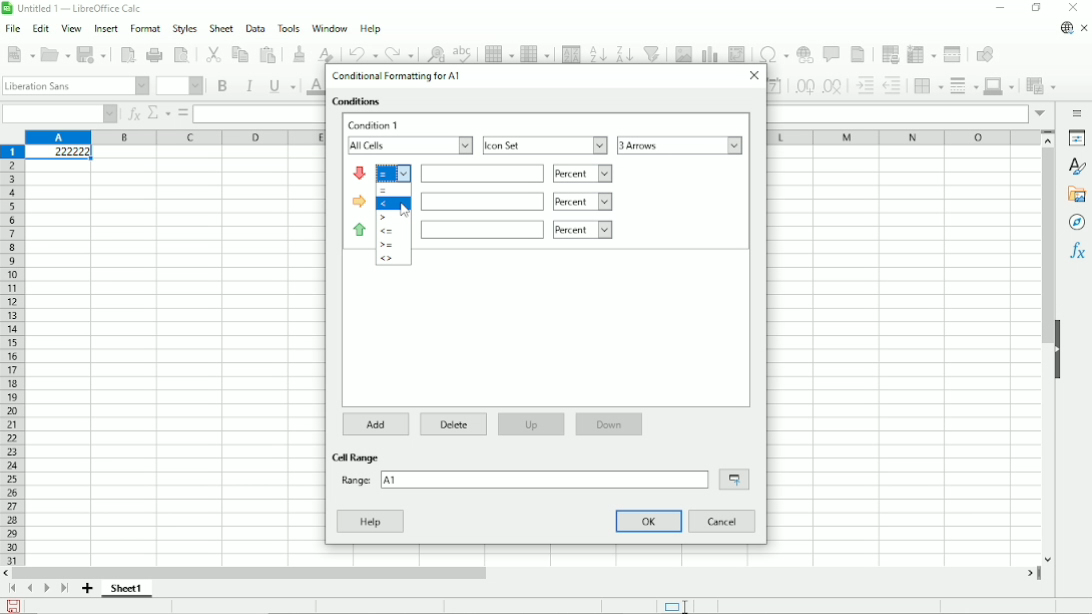 The width and height of the screenshot is (1092, 614). What do you see at coordinates (452, 423) in the screenshot?
I see `Delete` at bounding box center [452, 423].